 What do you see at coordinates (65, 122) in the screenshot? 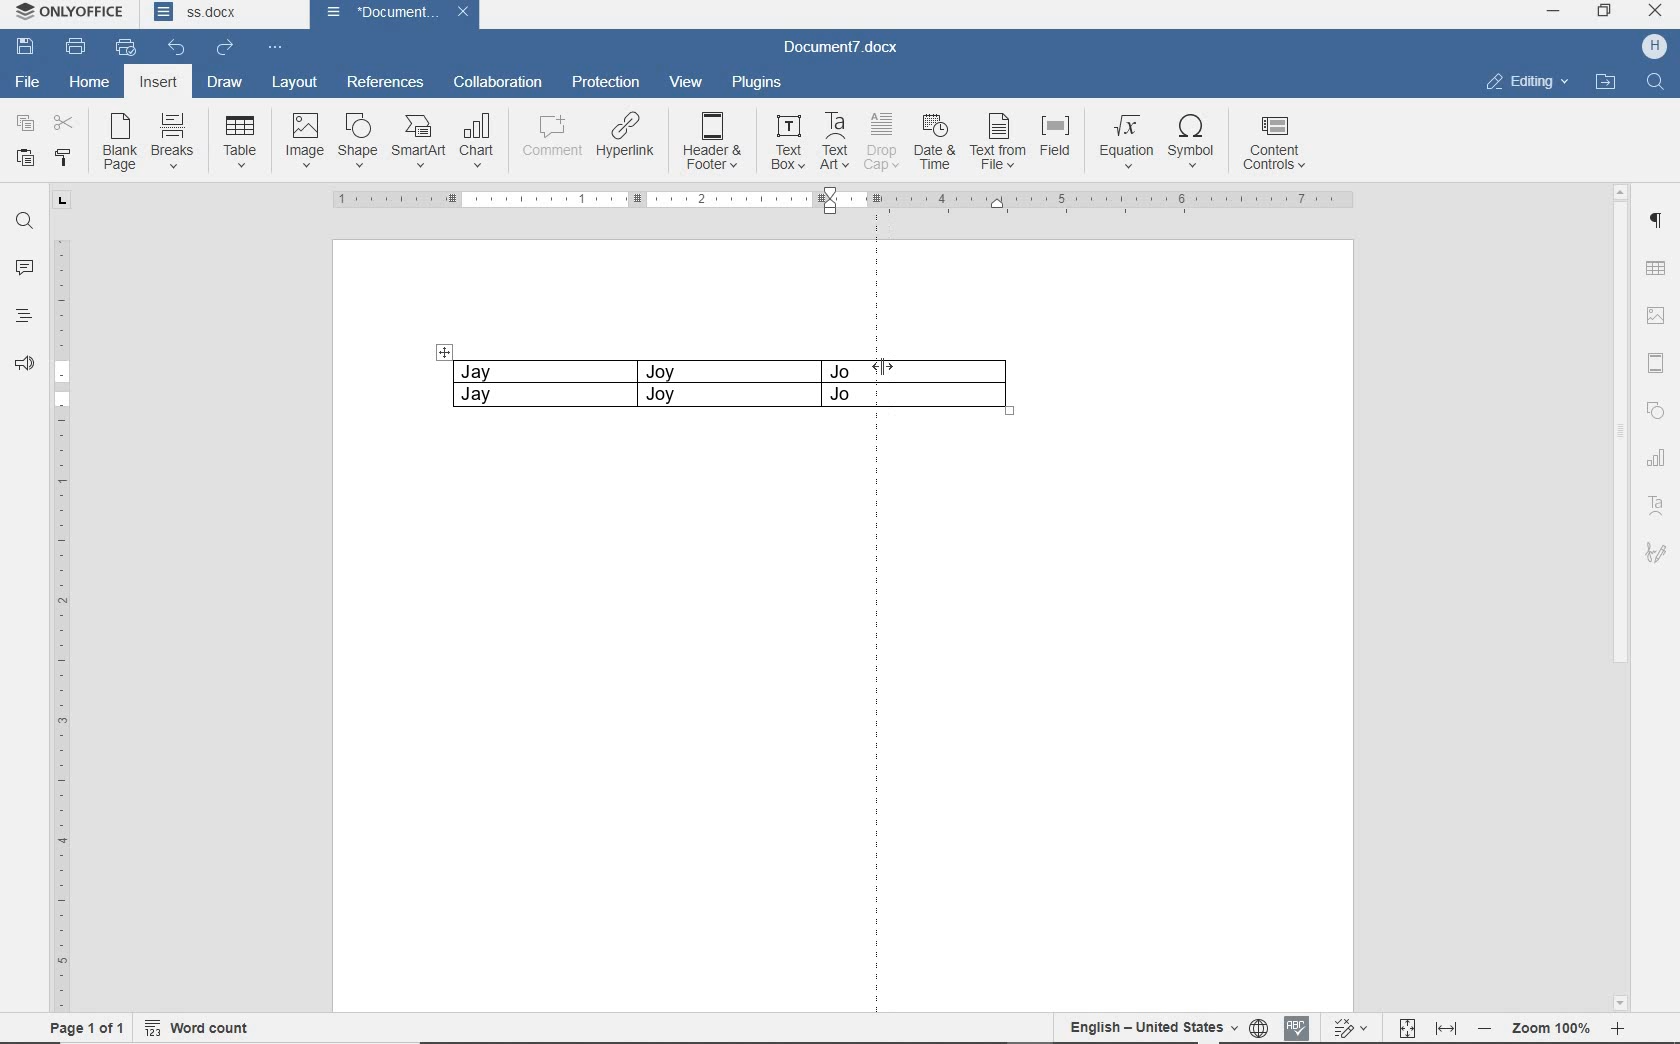
I see `CUT` at bounding box center [65, 122].